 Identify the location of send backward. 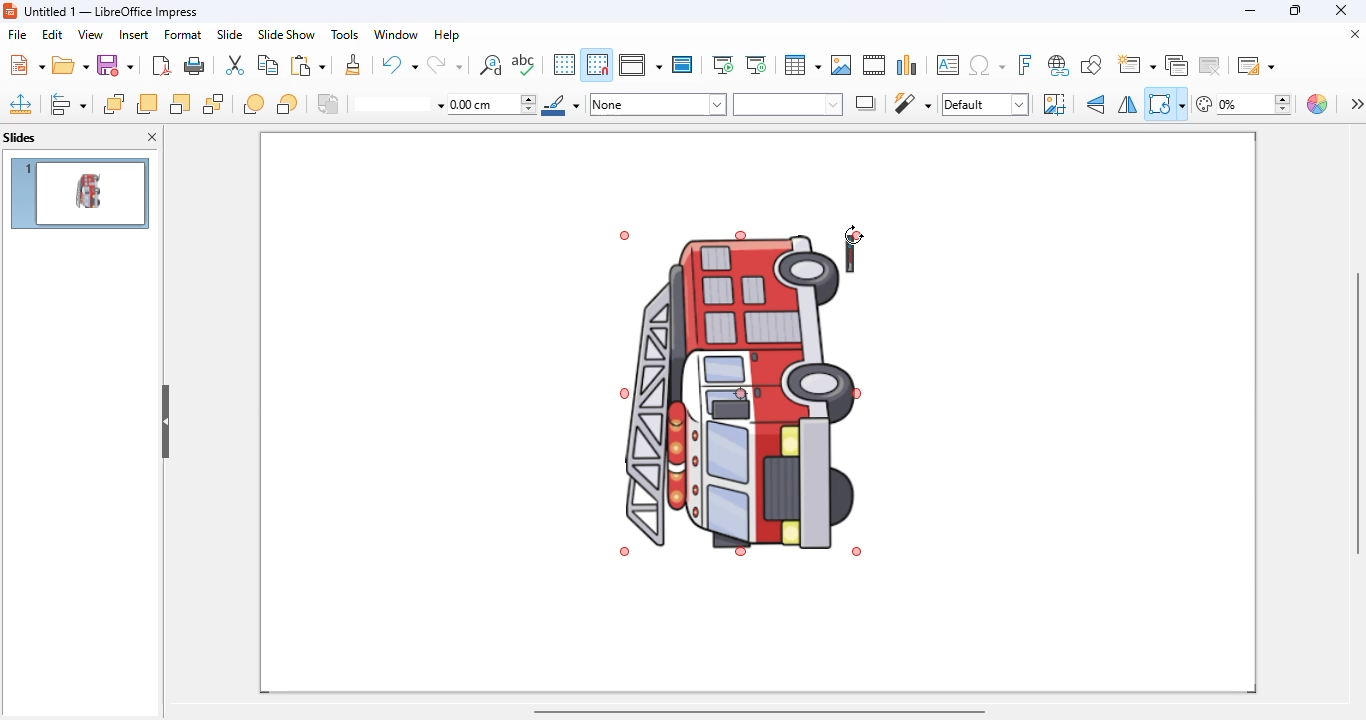
(180, 104).